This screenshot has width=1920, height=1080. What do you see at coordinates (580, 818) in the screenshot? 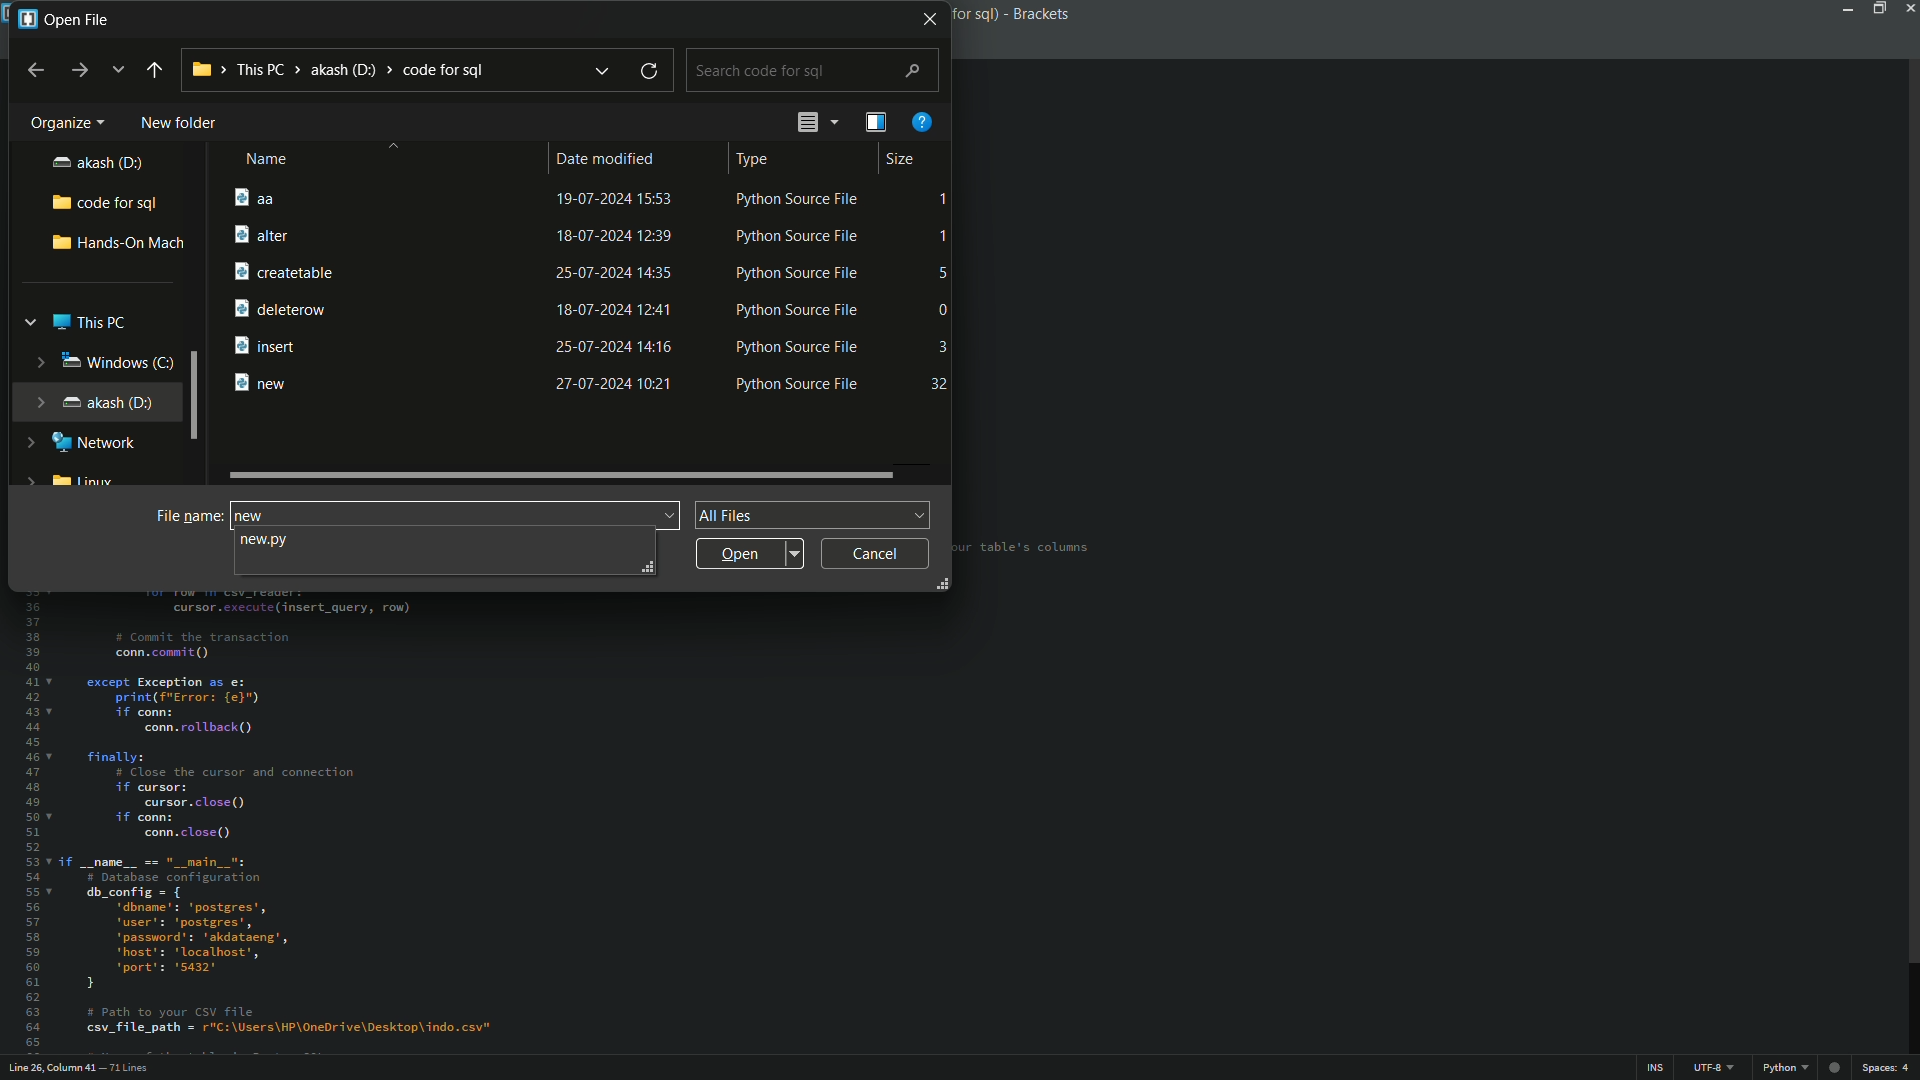
I see `file content` at bounding box center [580, 818].